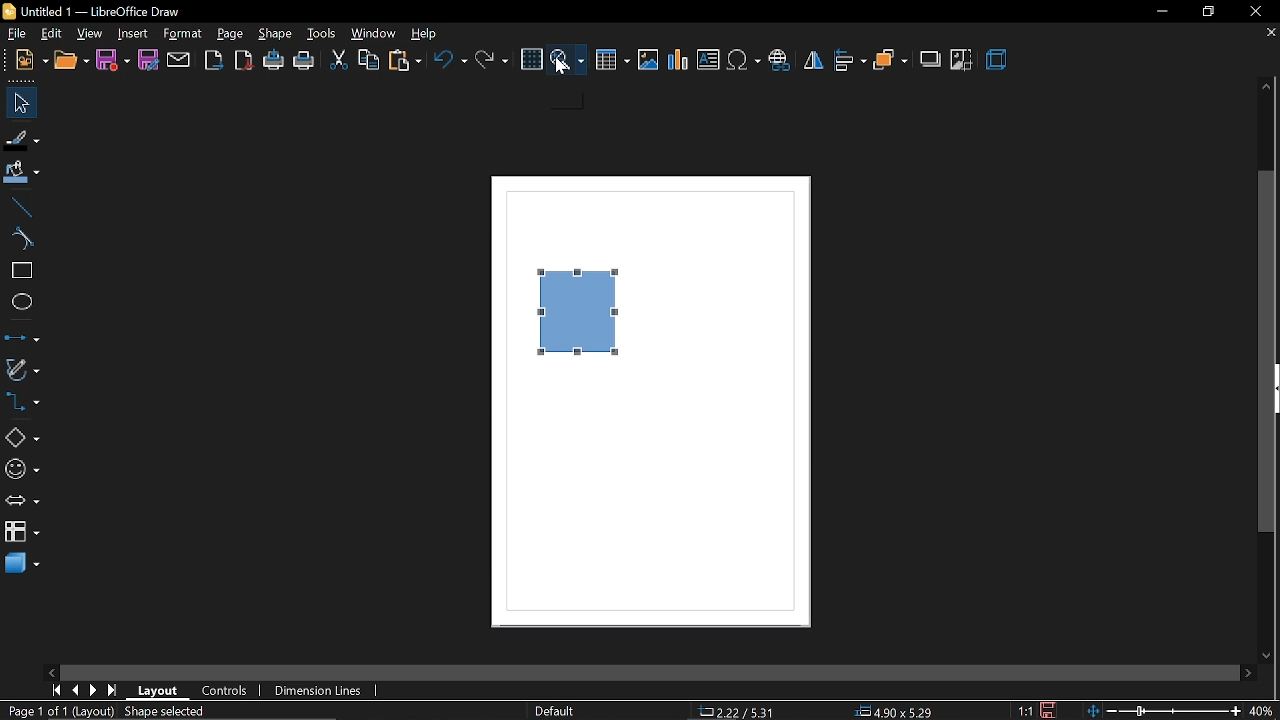 The height and width of the screenshot is (720, 1280). What do you see at coordinates (650, 511) in the screenshot?
I see `Page` at bounding box center [650, 511].